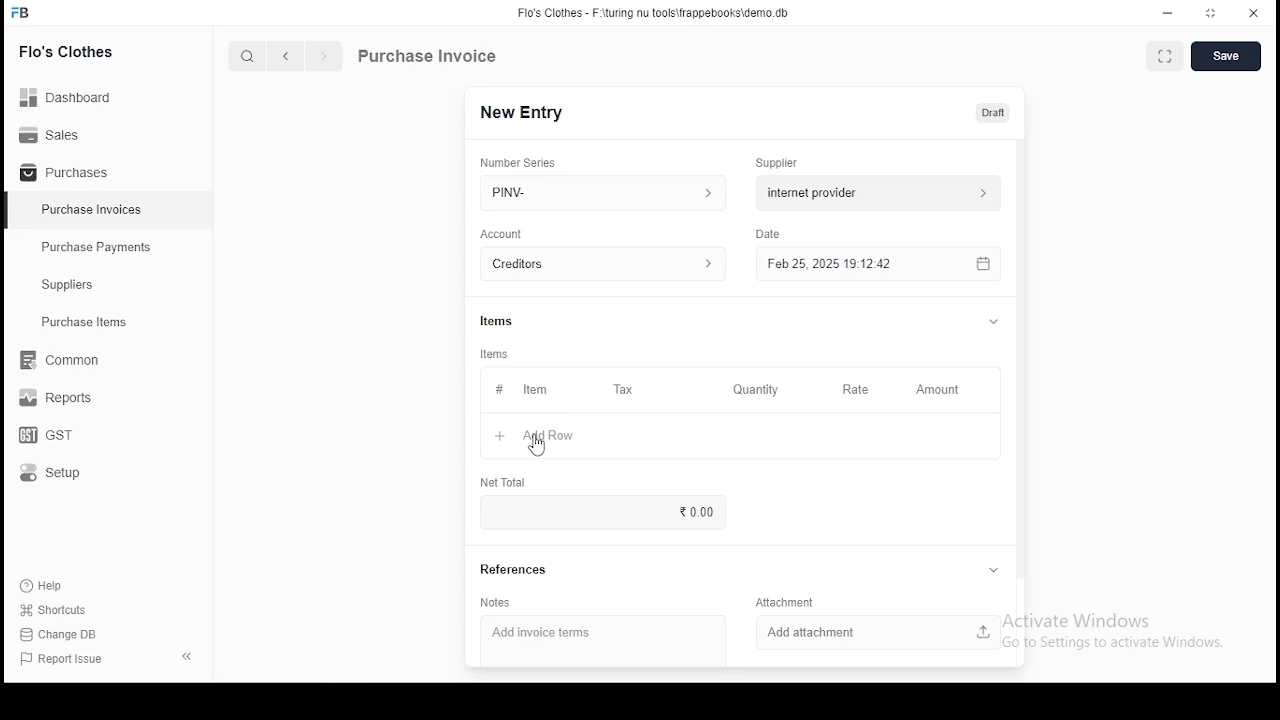 This screenshot has width=1280, height=720. Describe the element at coordinates (936, 390) in the screenshot. I see `amount` at that location.